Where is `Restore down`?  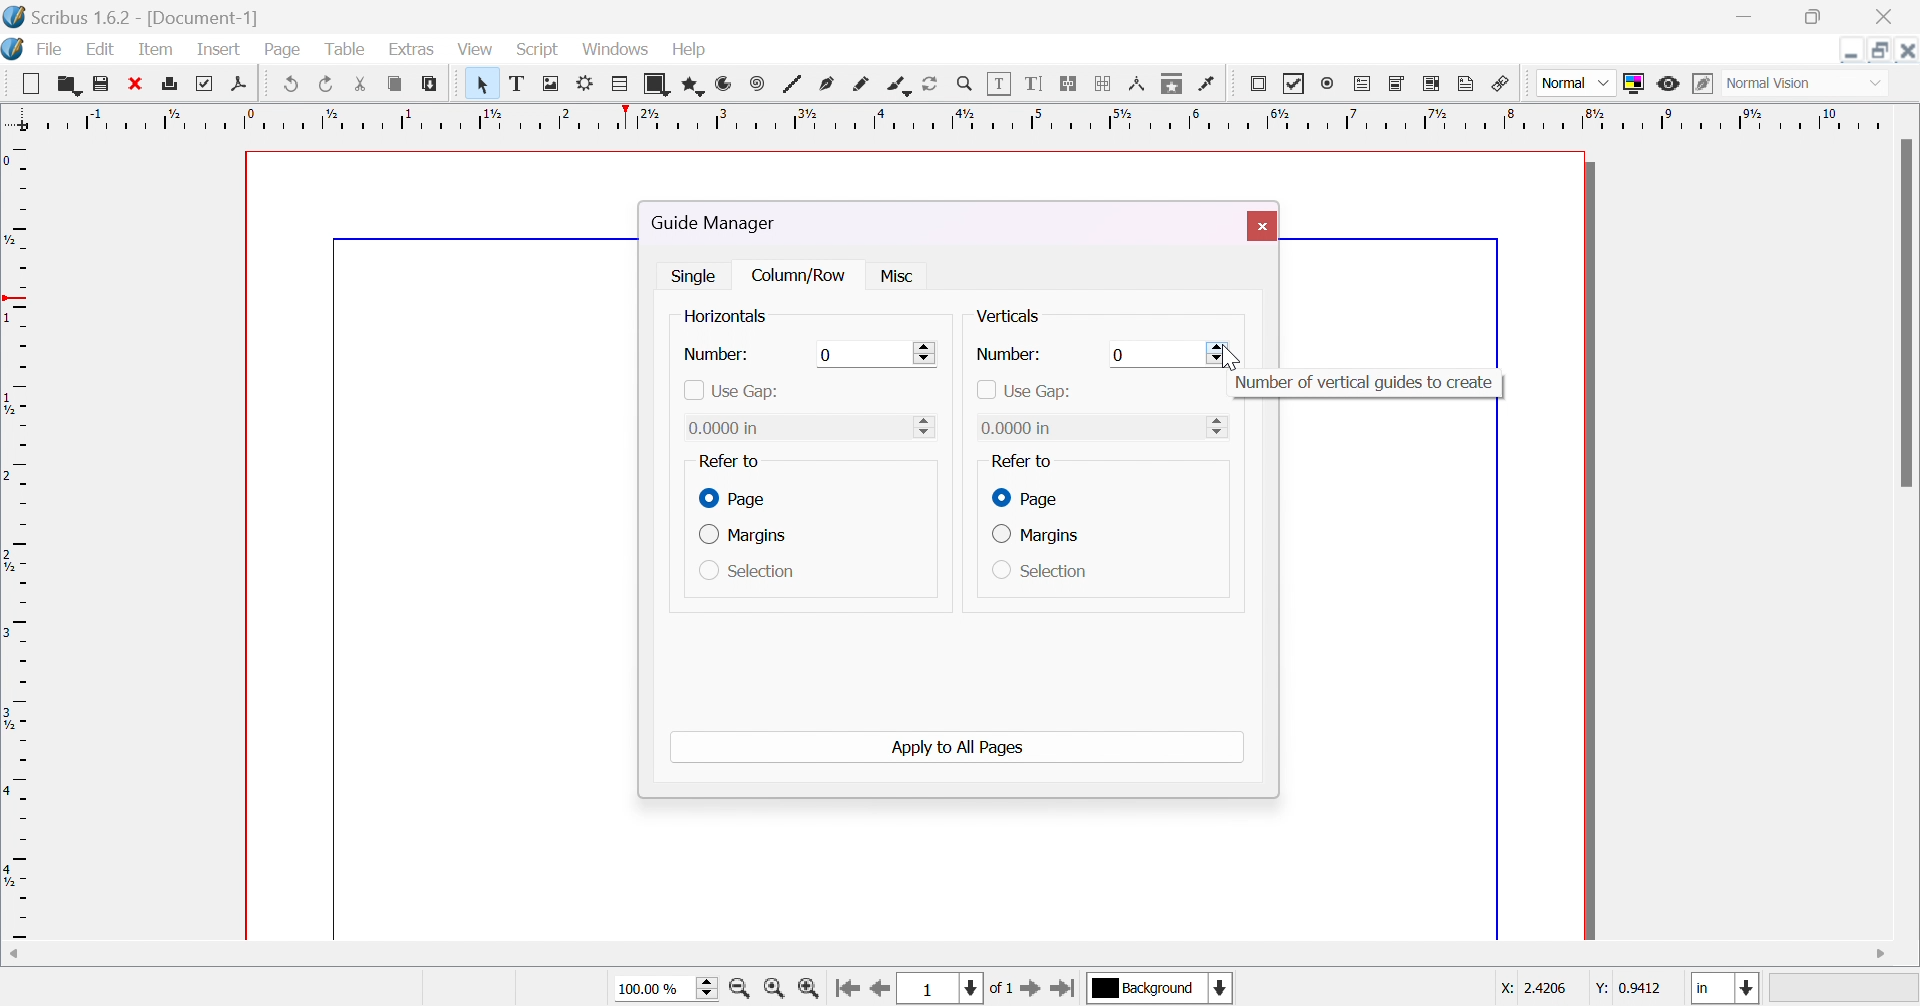
Restore down is located at coordinates (1882, 49).